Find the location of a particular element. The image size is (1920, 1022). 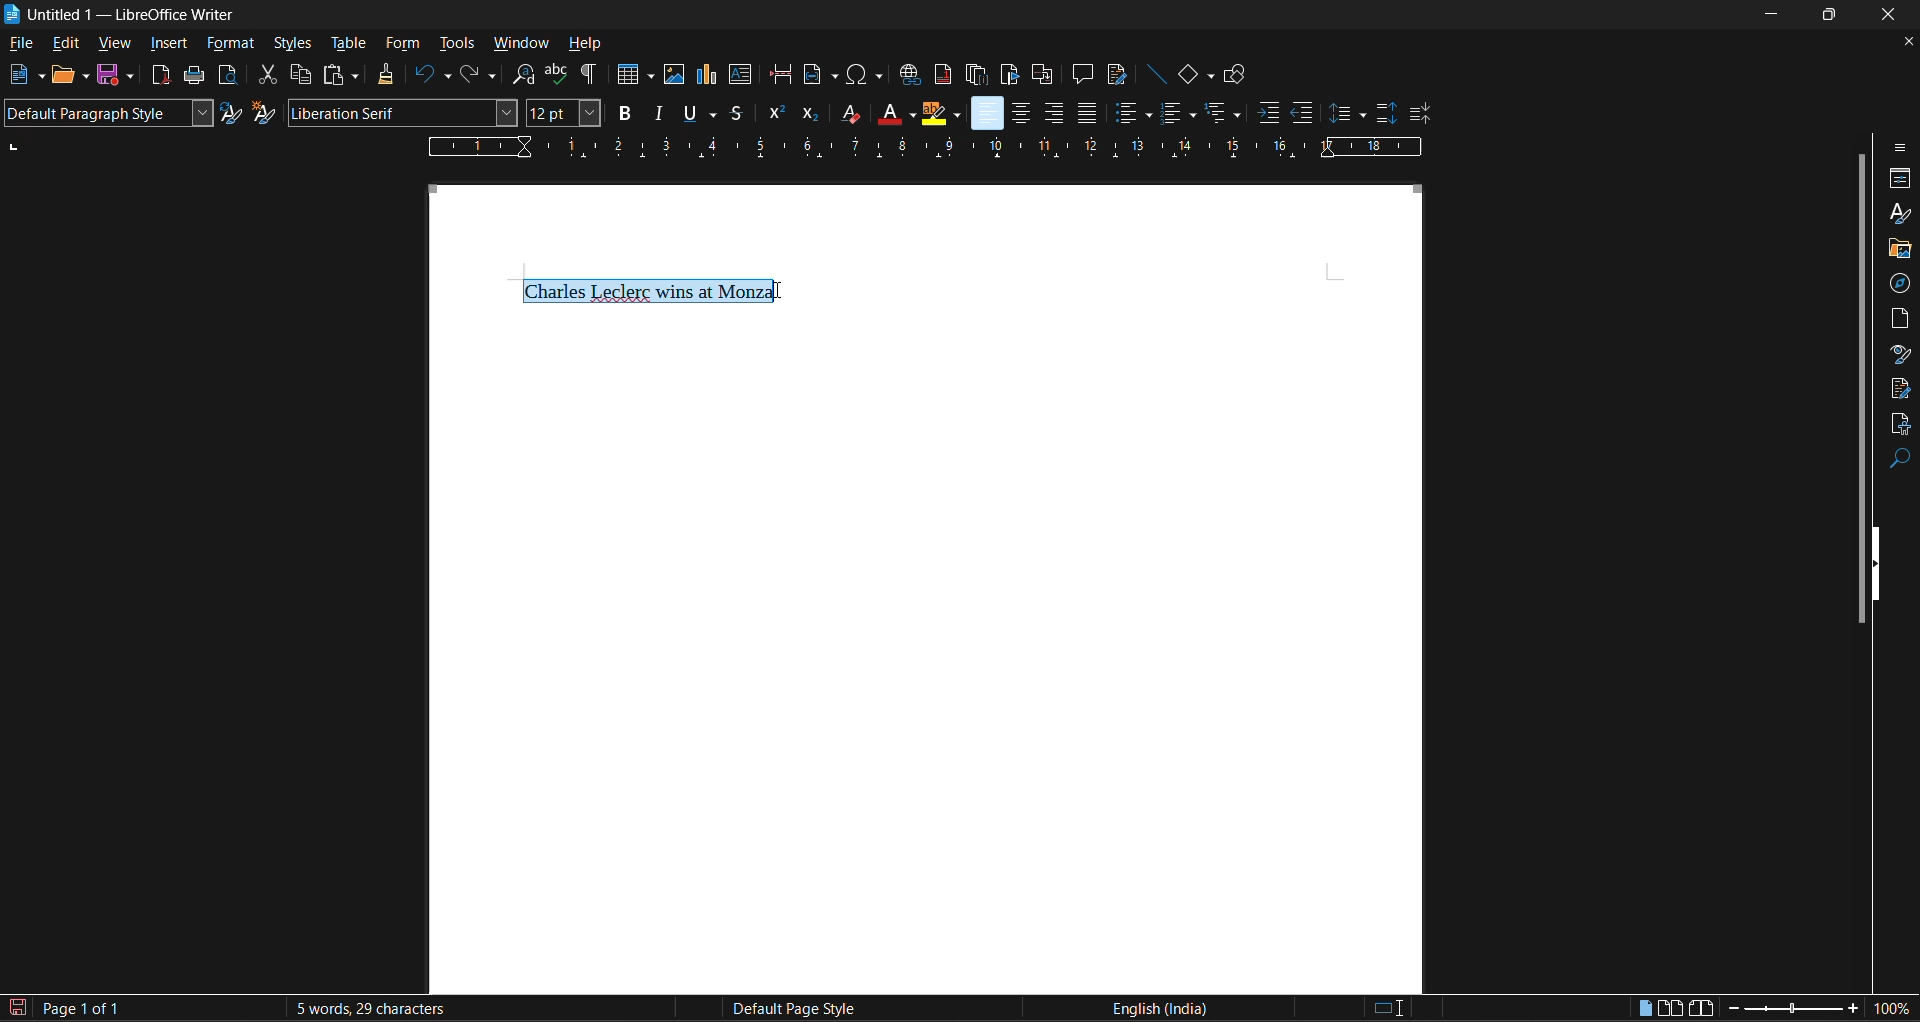

edit is located at coordinates (64, 45).